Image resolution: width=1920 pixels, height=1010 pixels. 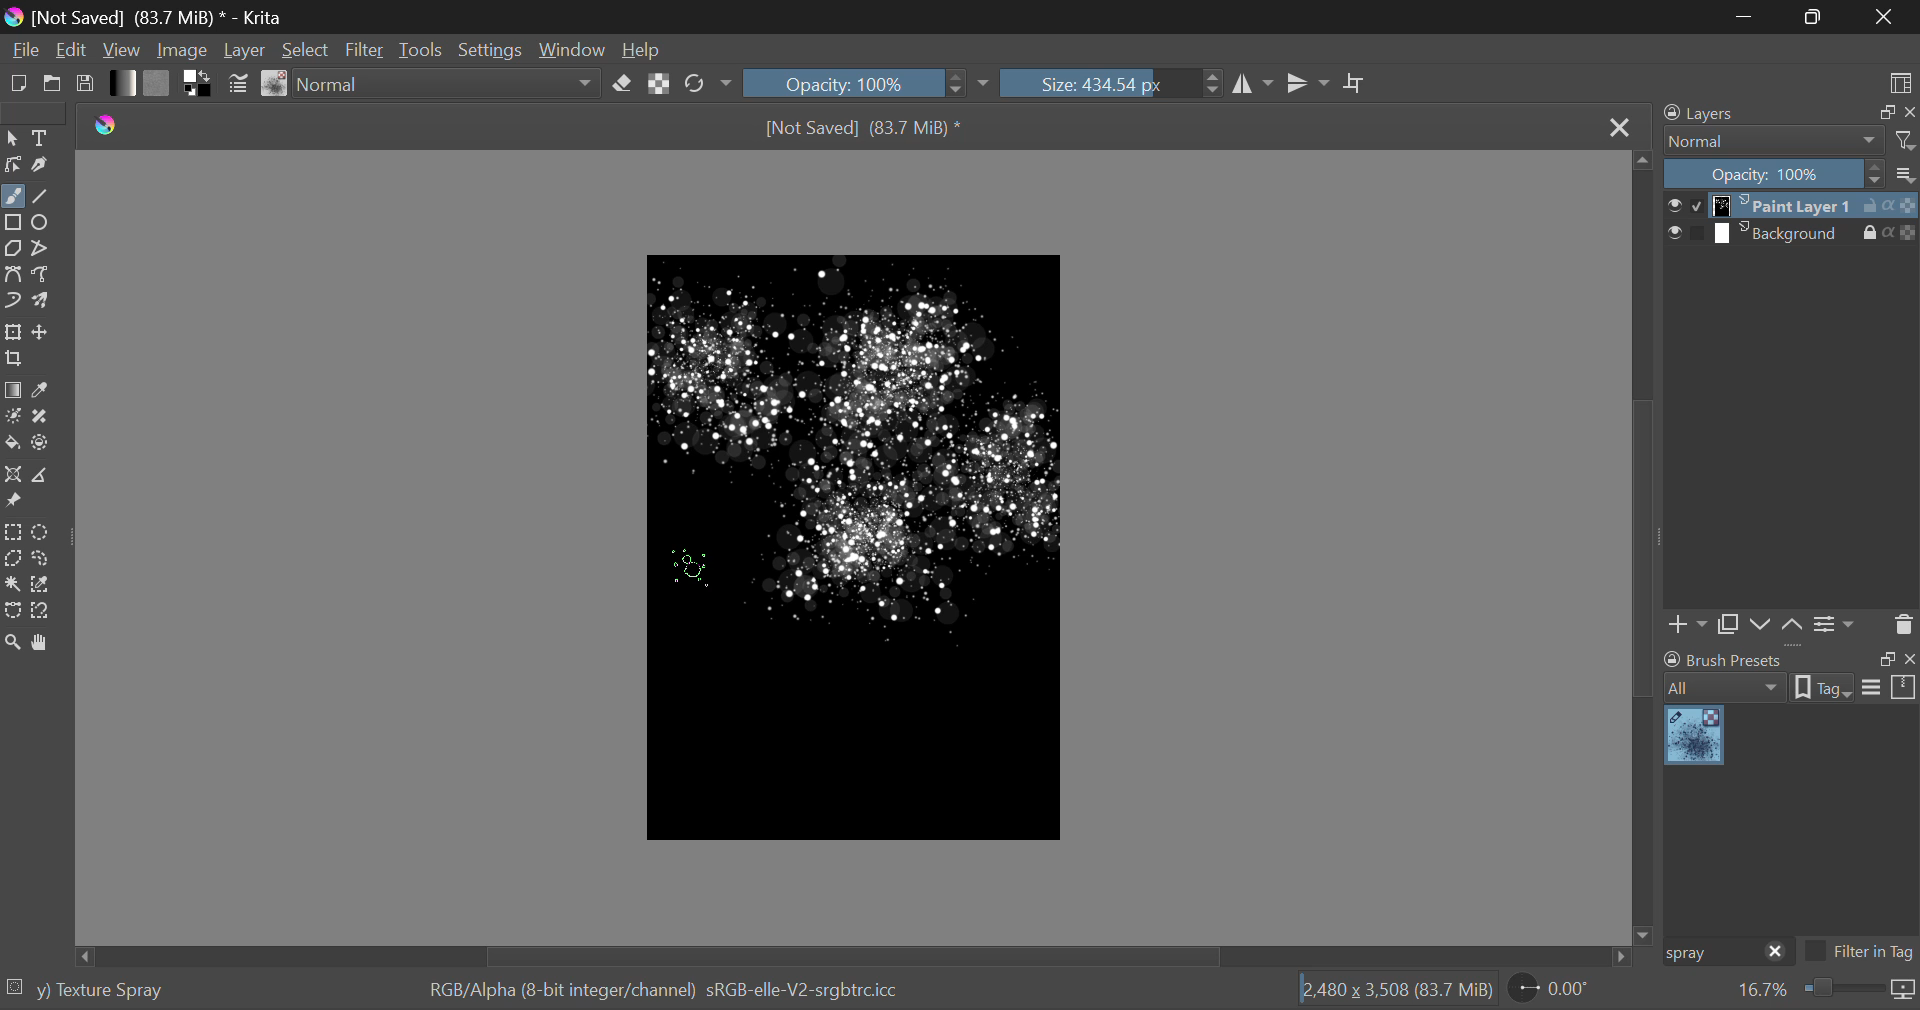 What do you see at coordinates (41, 198) in the screenshot?
I see `Line` at bounding box center [41, 198].